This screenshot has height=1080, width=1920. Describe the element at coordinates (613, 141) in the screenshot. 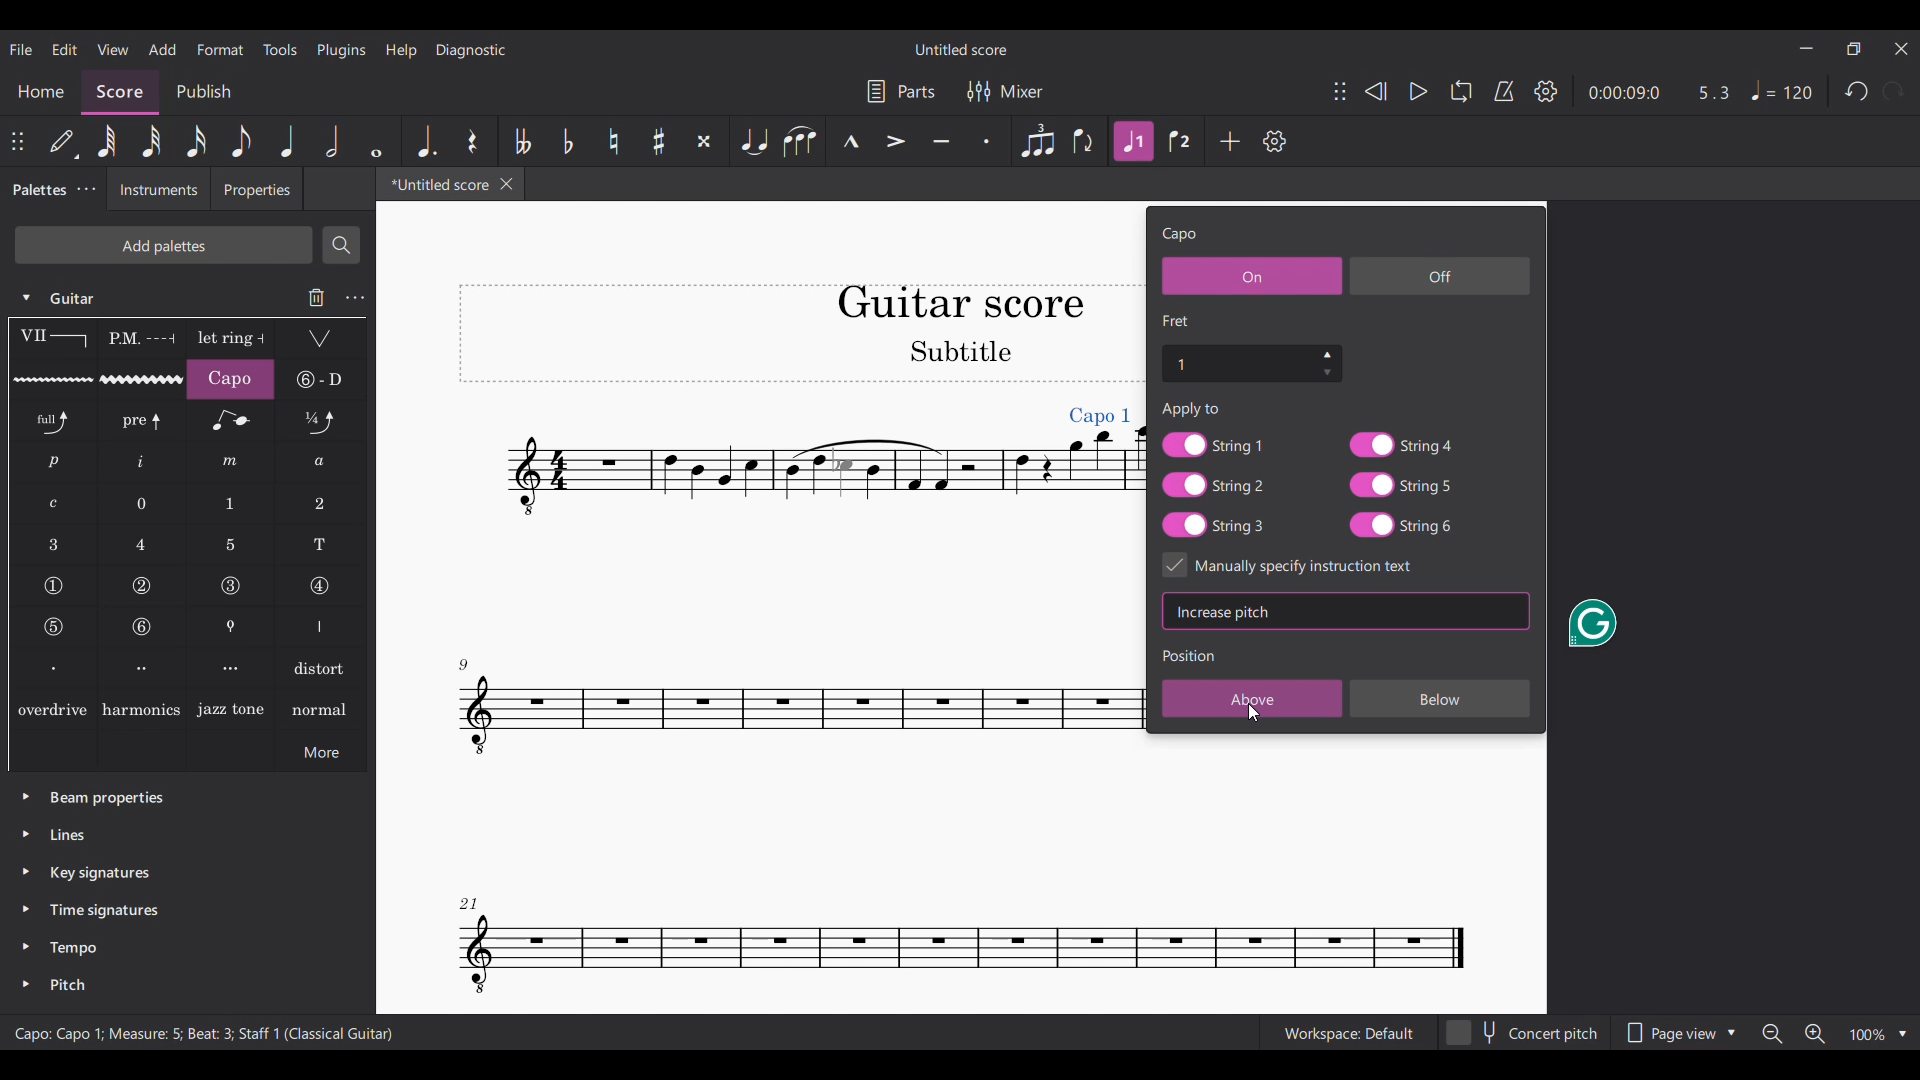

I see `Toggle natural` at that location.